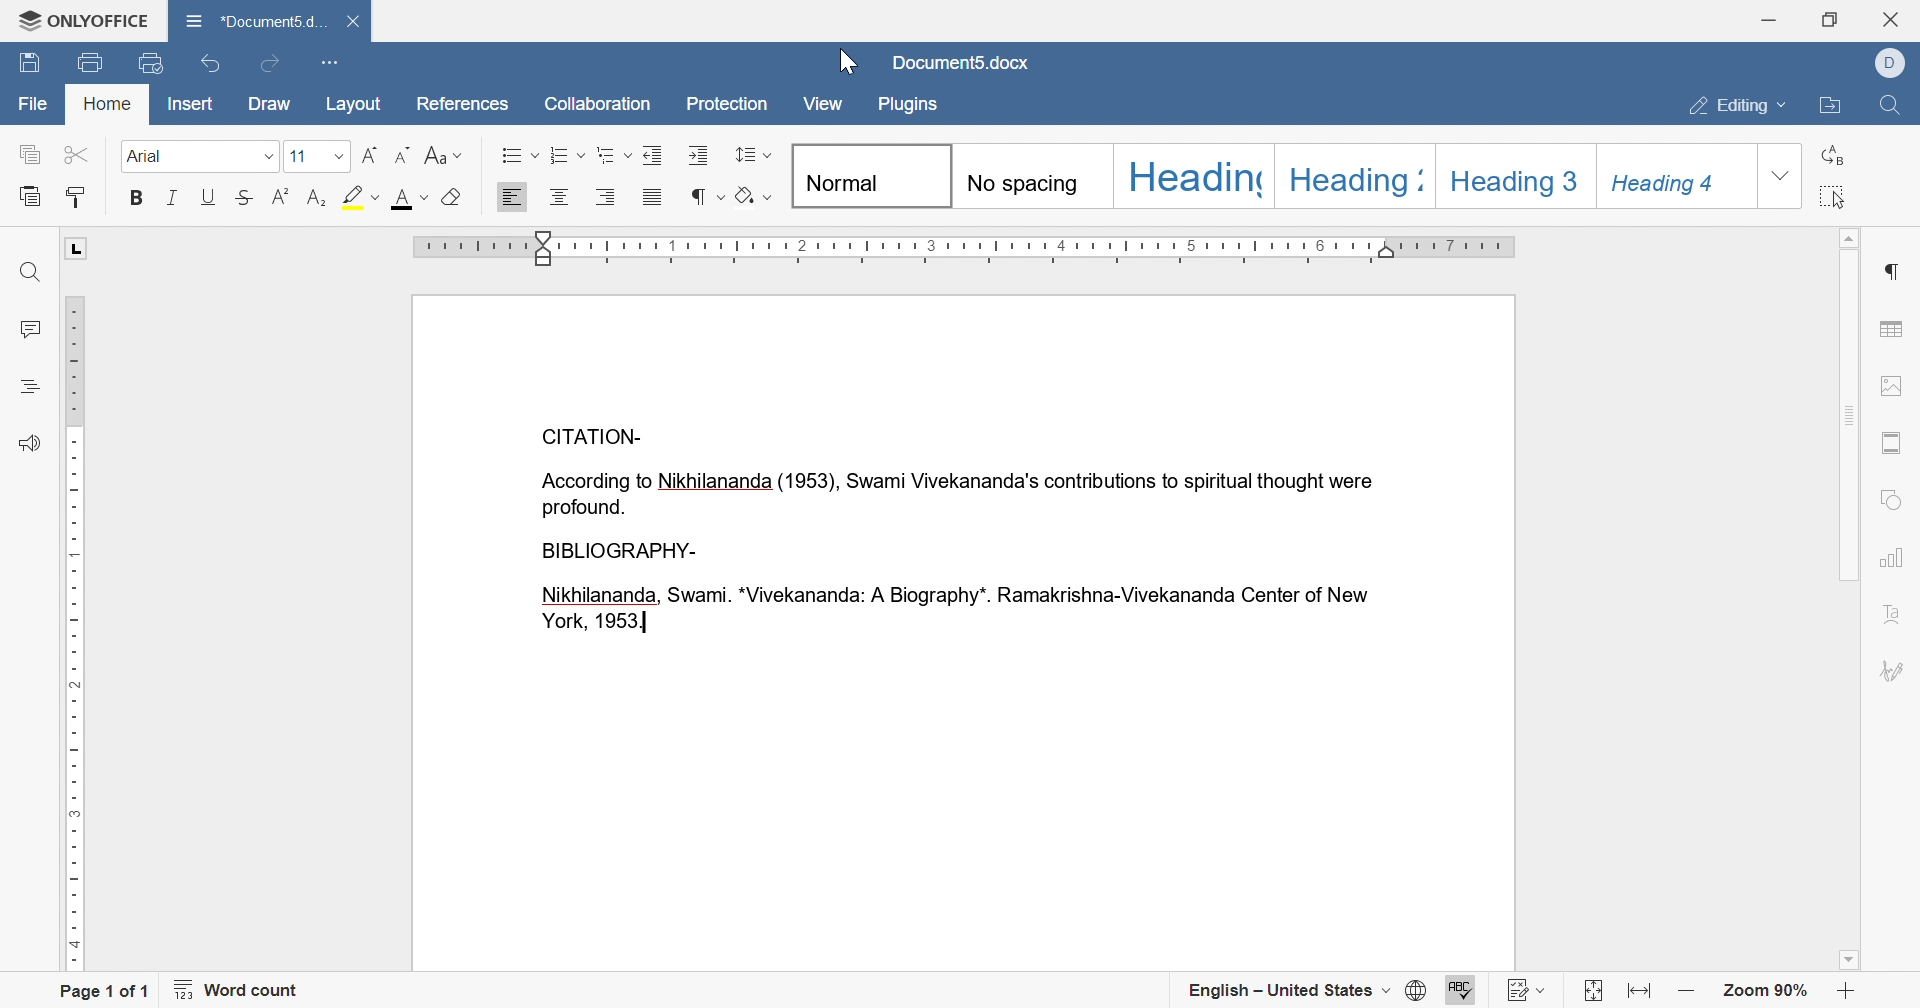 The height and width of the screenshot is (1008, 1920). I want to click on paste, so click(30, 198).